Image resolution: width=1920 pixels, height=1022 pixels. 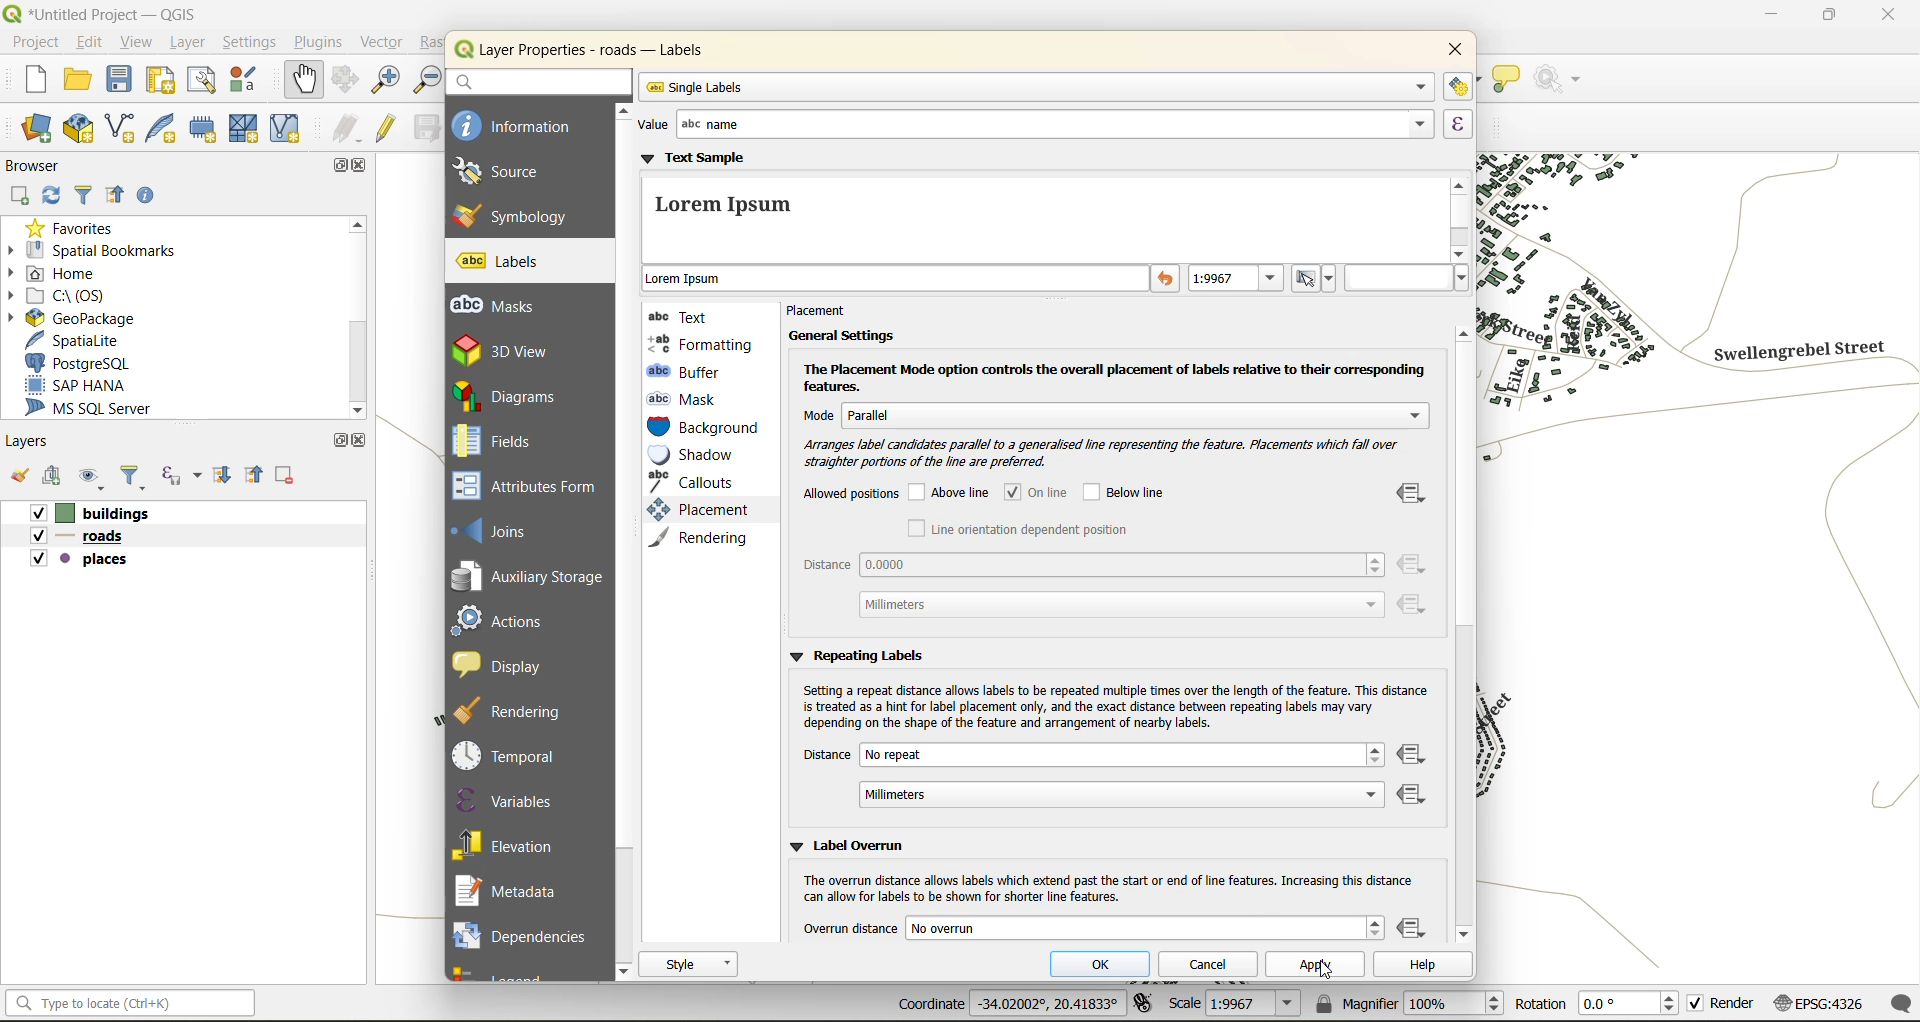 What do you see at coordinates (1459, 86) in the screenshot?
I see `automated placement settings` at bounding box center [1459, 86].